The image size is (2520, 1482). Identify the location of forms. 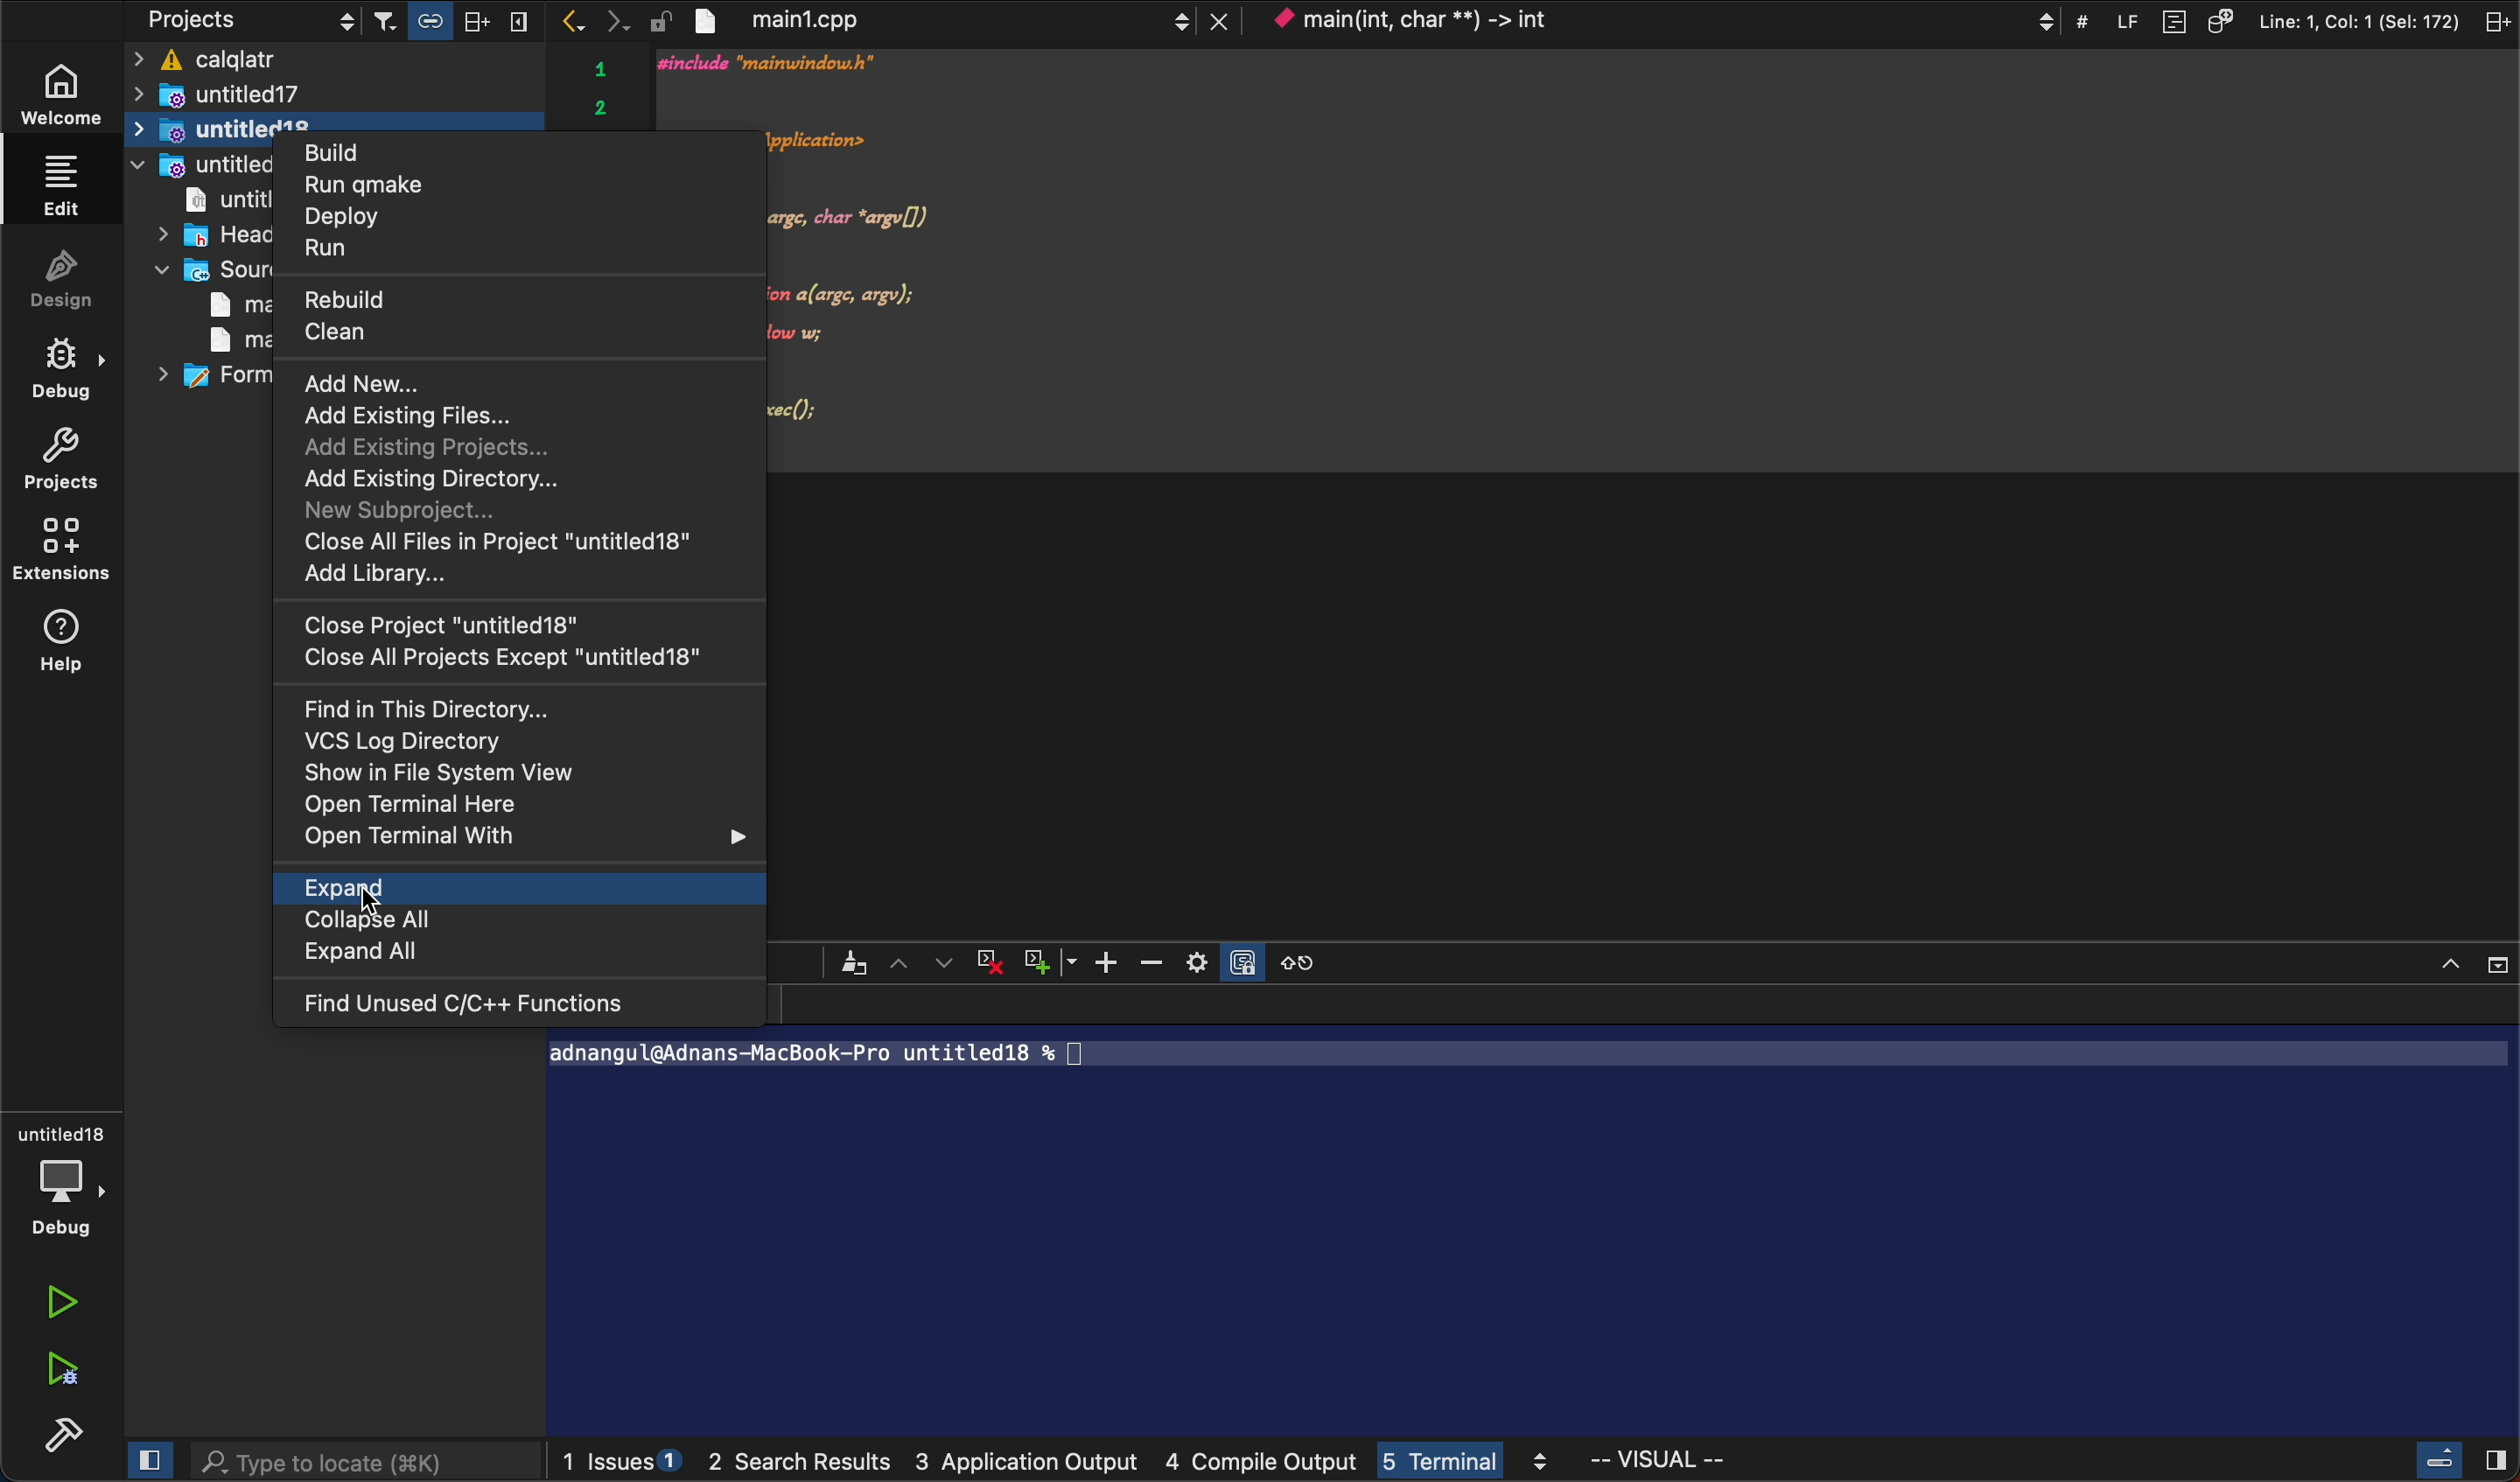
(206, 373).